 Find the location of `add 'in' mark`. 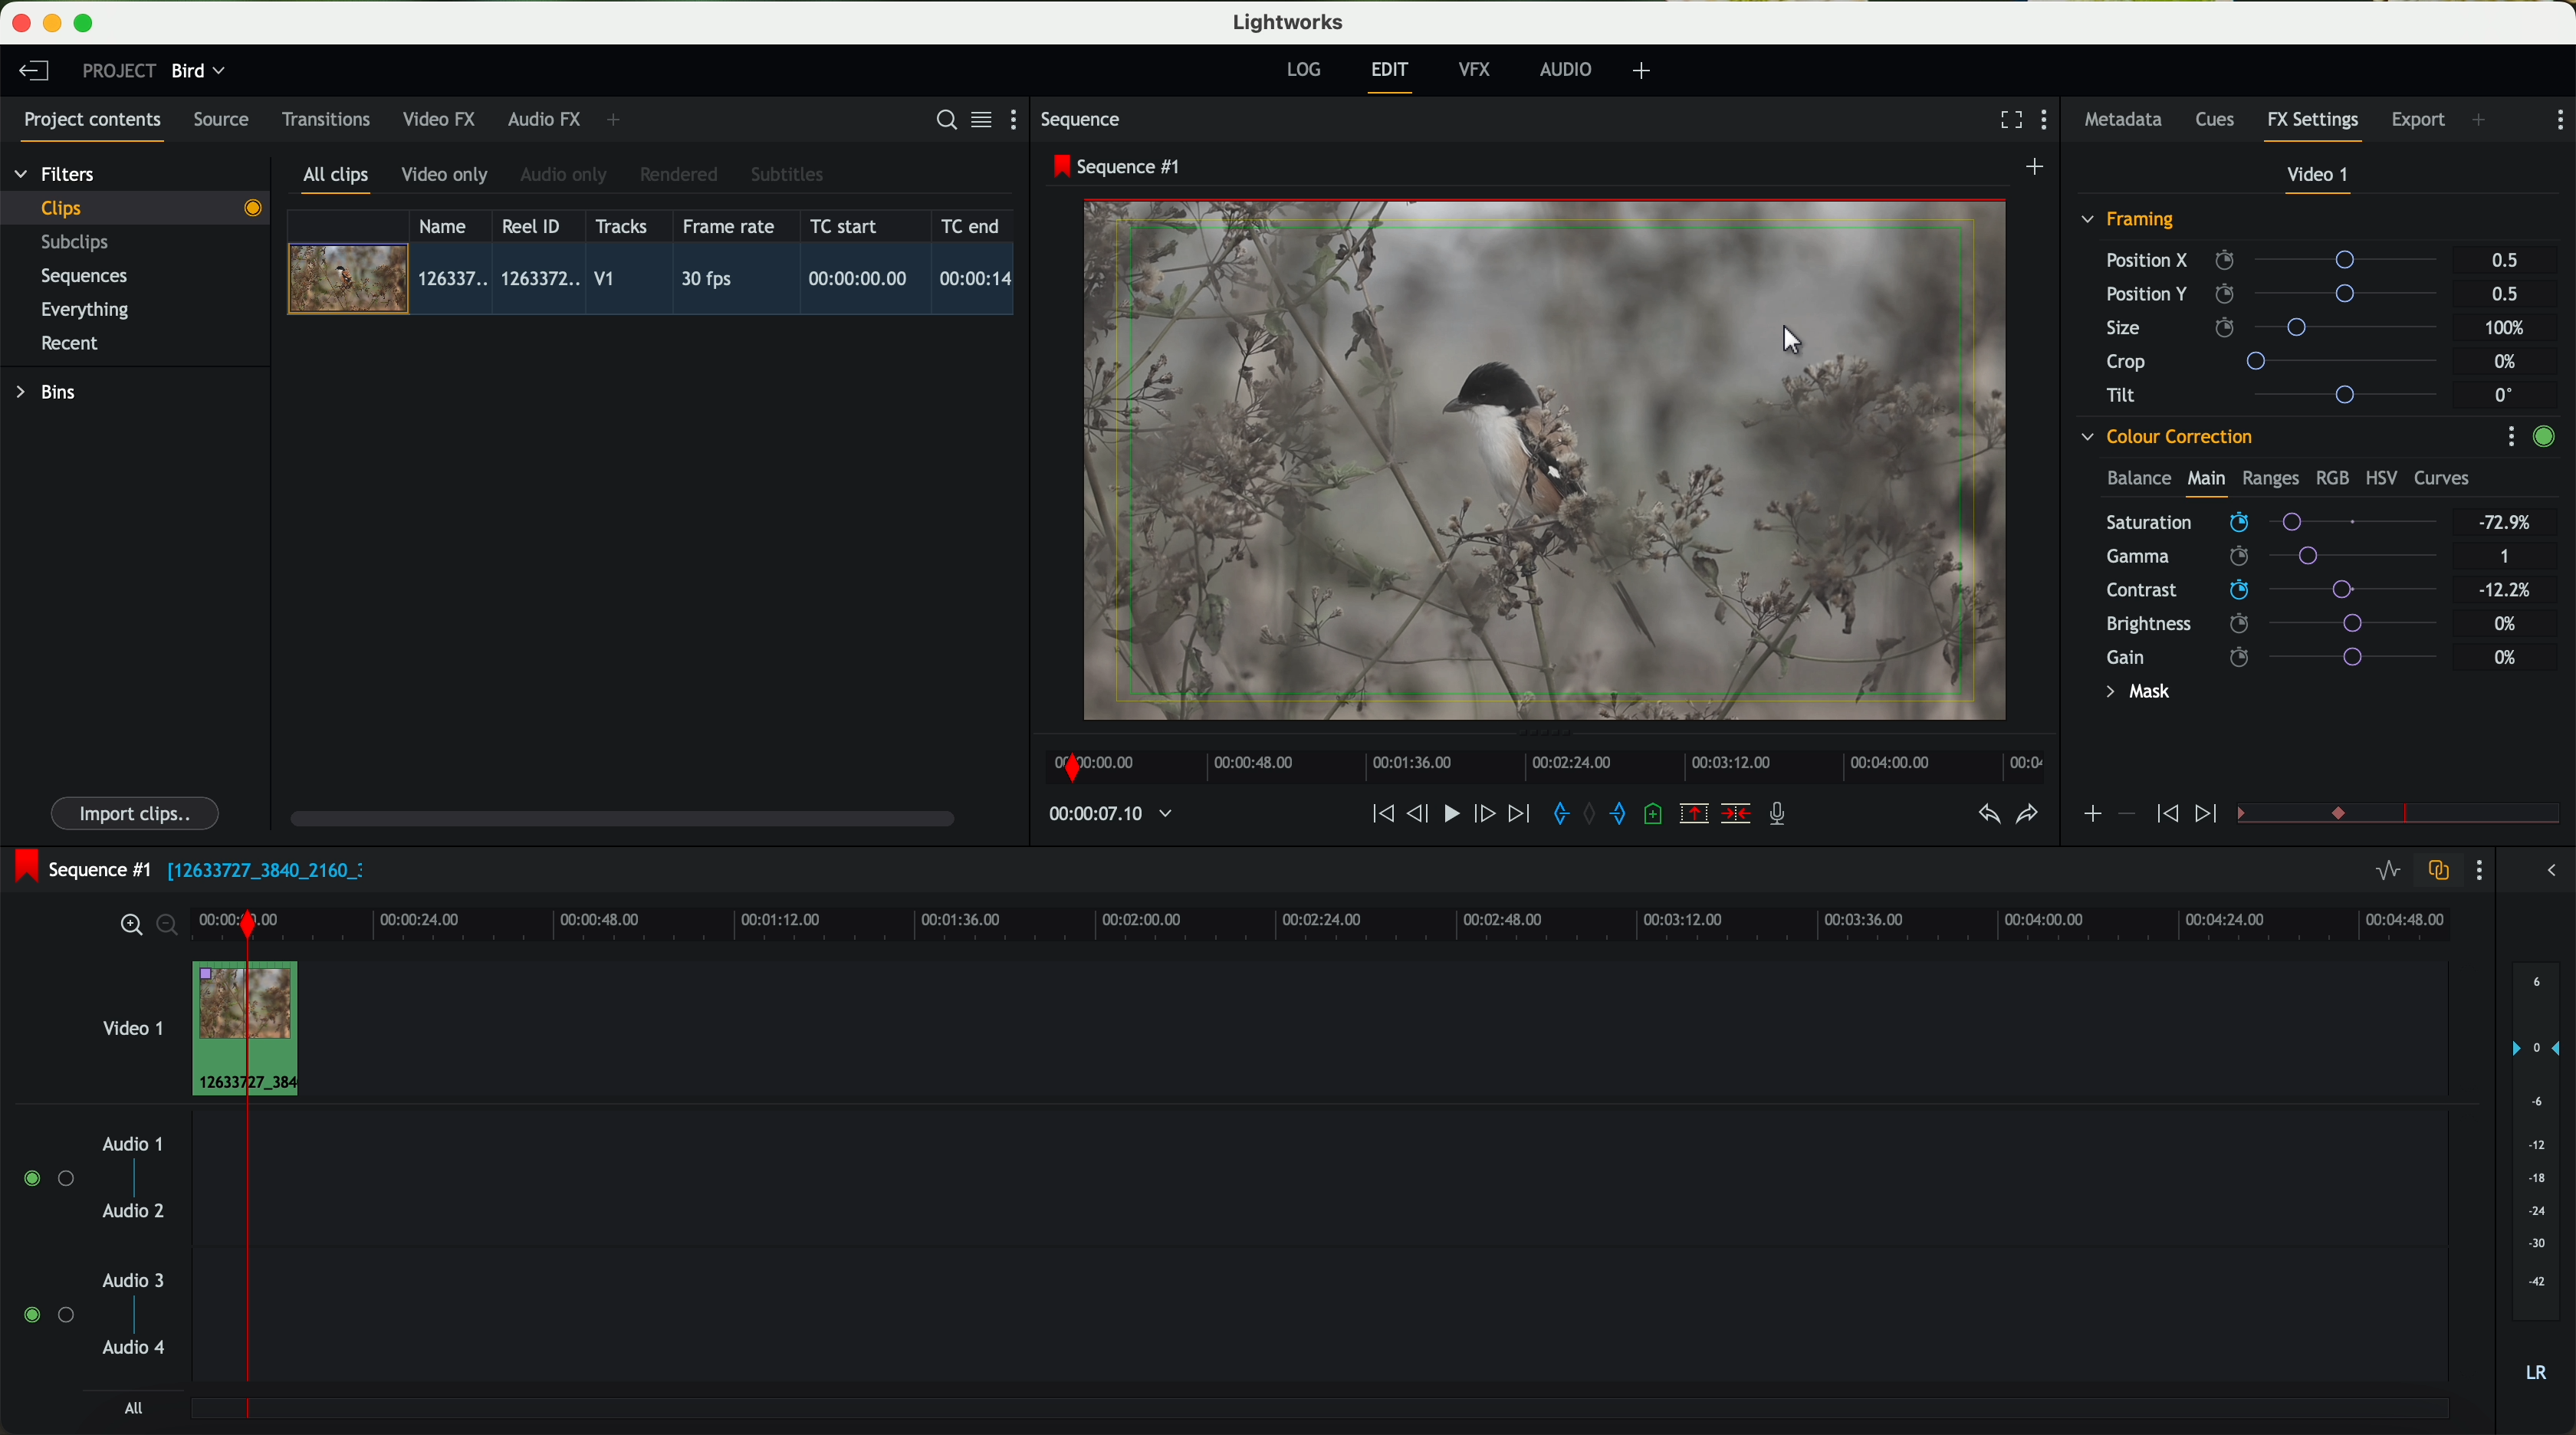

add 'in' mark is located at coordinates (1555, 817).